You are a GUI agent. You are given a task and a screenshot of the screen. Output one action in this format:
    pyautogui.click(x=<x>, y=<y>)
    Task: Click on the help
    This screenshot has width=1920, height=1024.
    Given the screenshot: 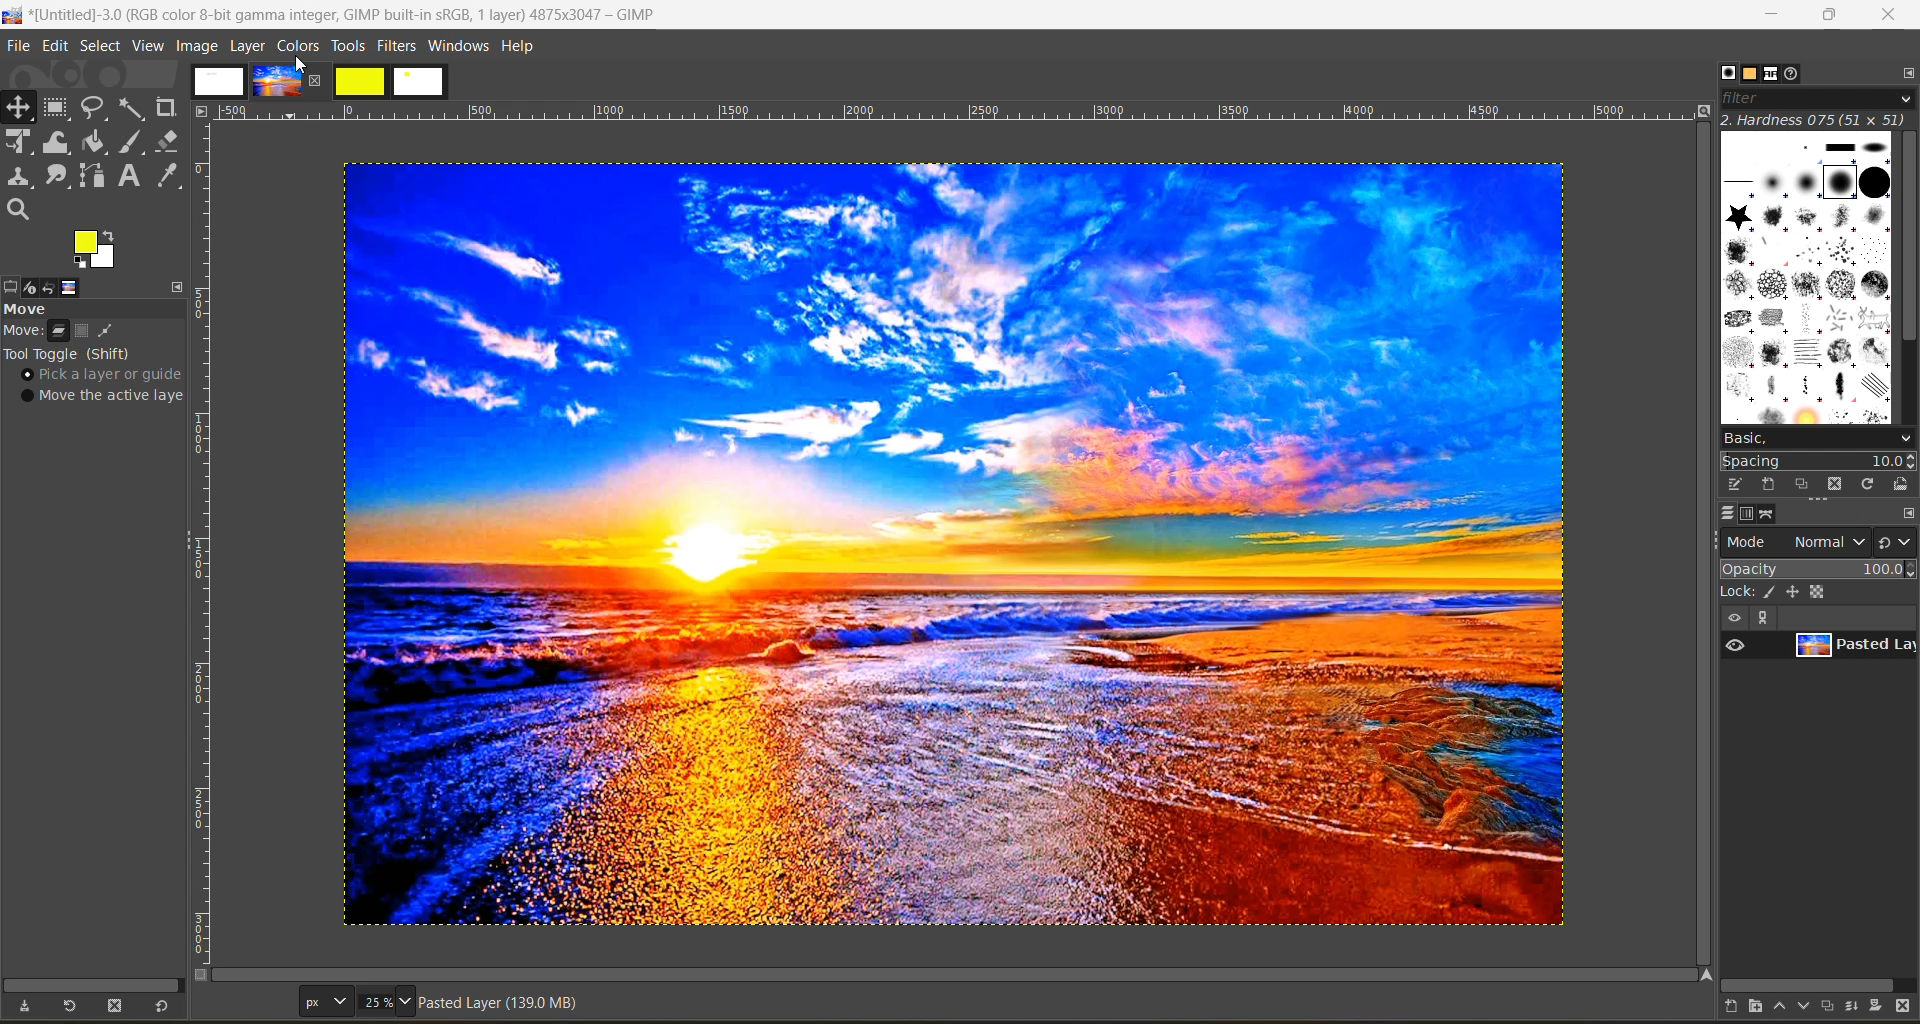 What is the action you would take?
    pyautogui.click(x=521, y=50)
    